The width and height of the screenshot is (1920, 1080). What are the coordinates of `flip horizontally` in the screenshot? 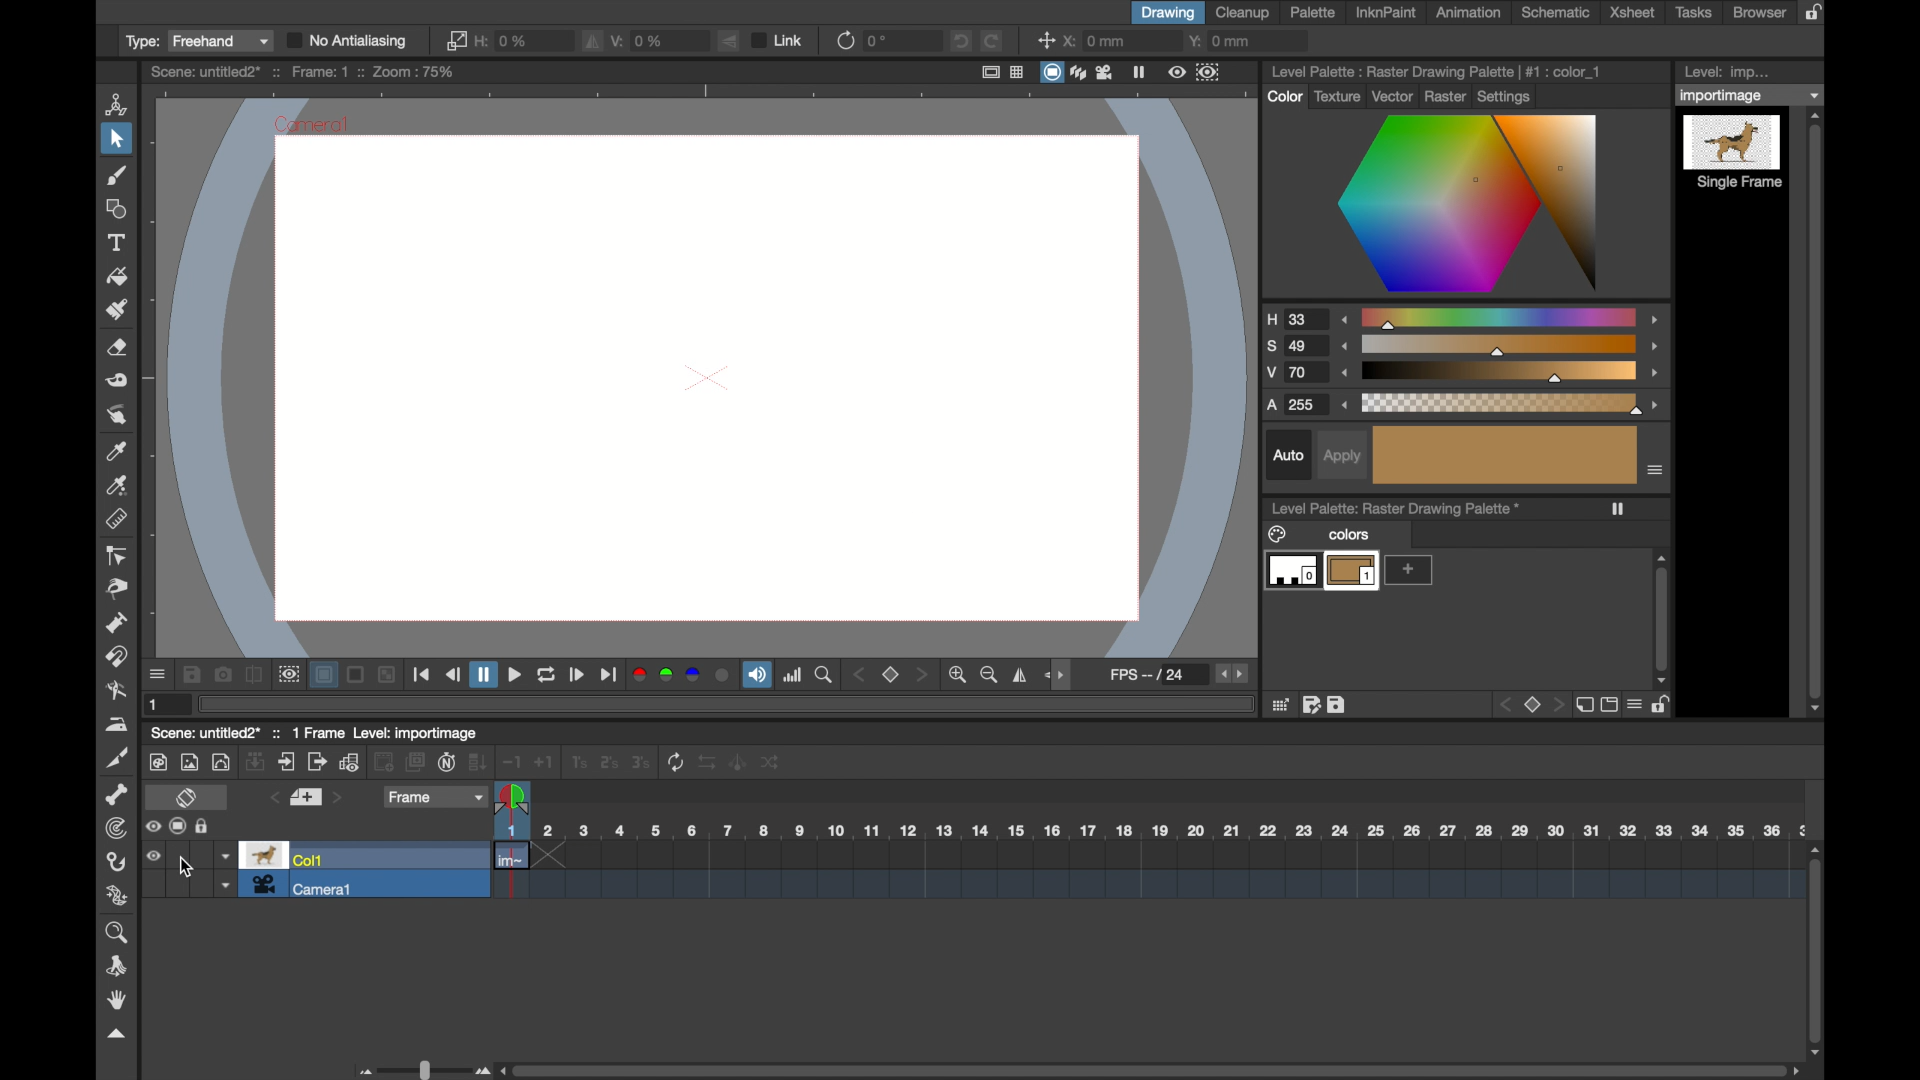 It's located at (1021, 675).